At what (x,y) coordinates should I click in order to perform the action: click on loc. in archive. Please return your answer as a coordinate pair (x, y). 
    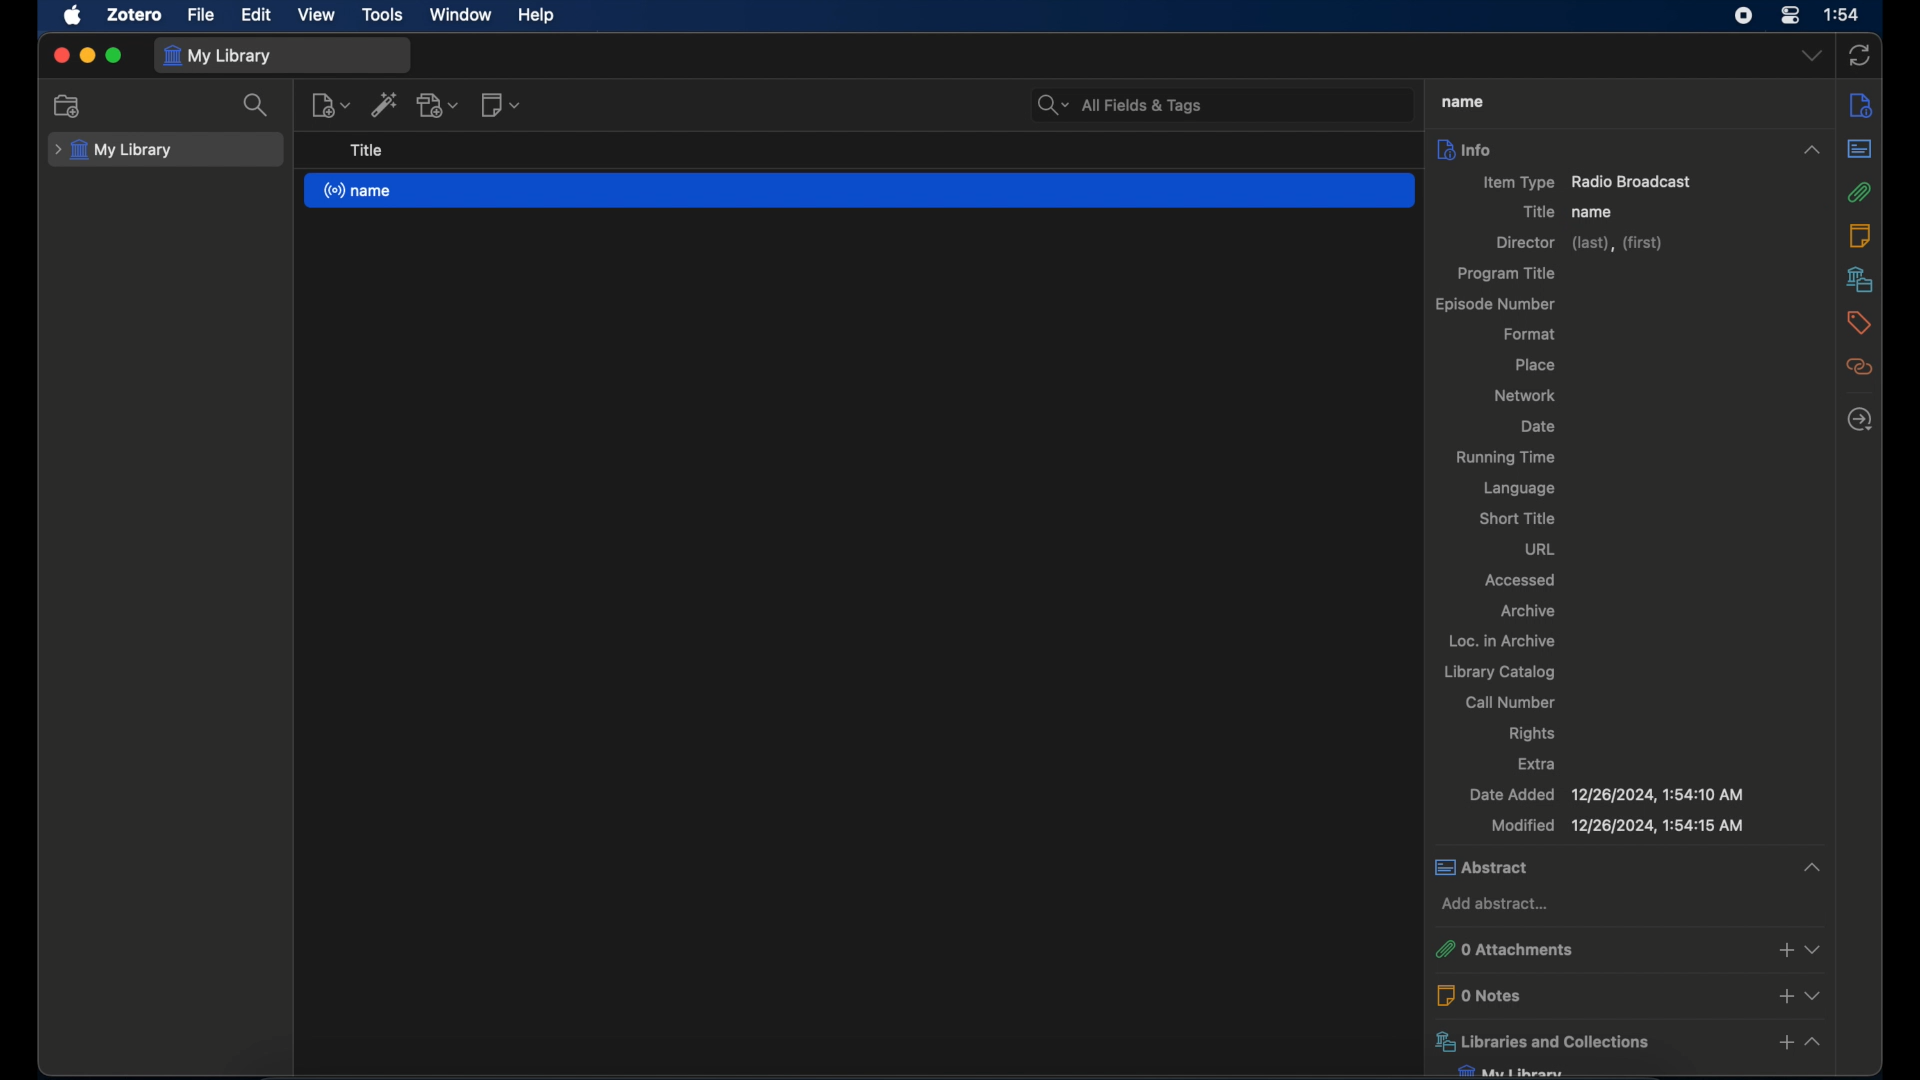
    Looking at the image, I should click on (1505, 640).